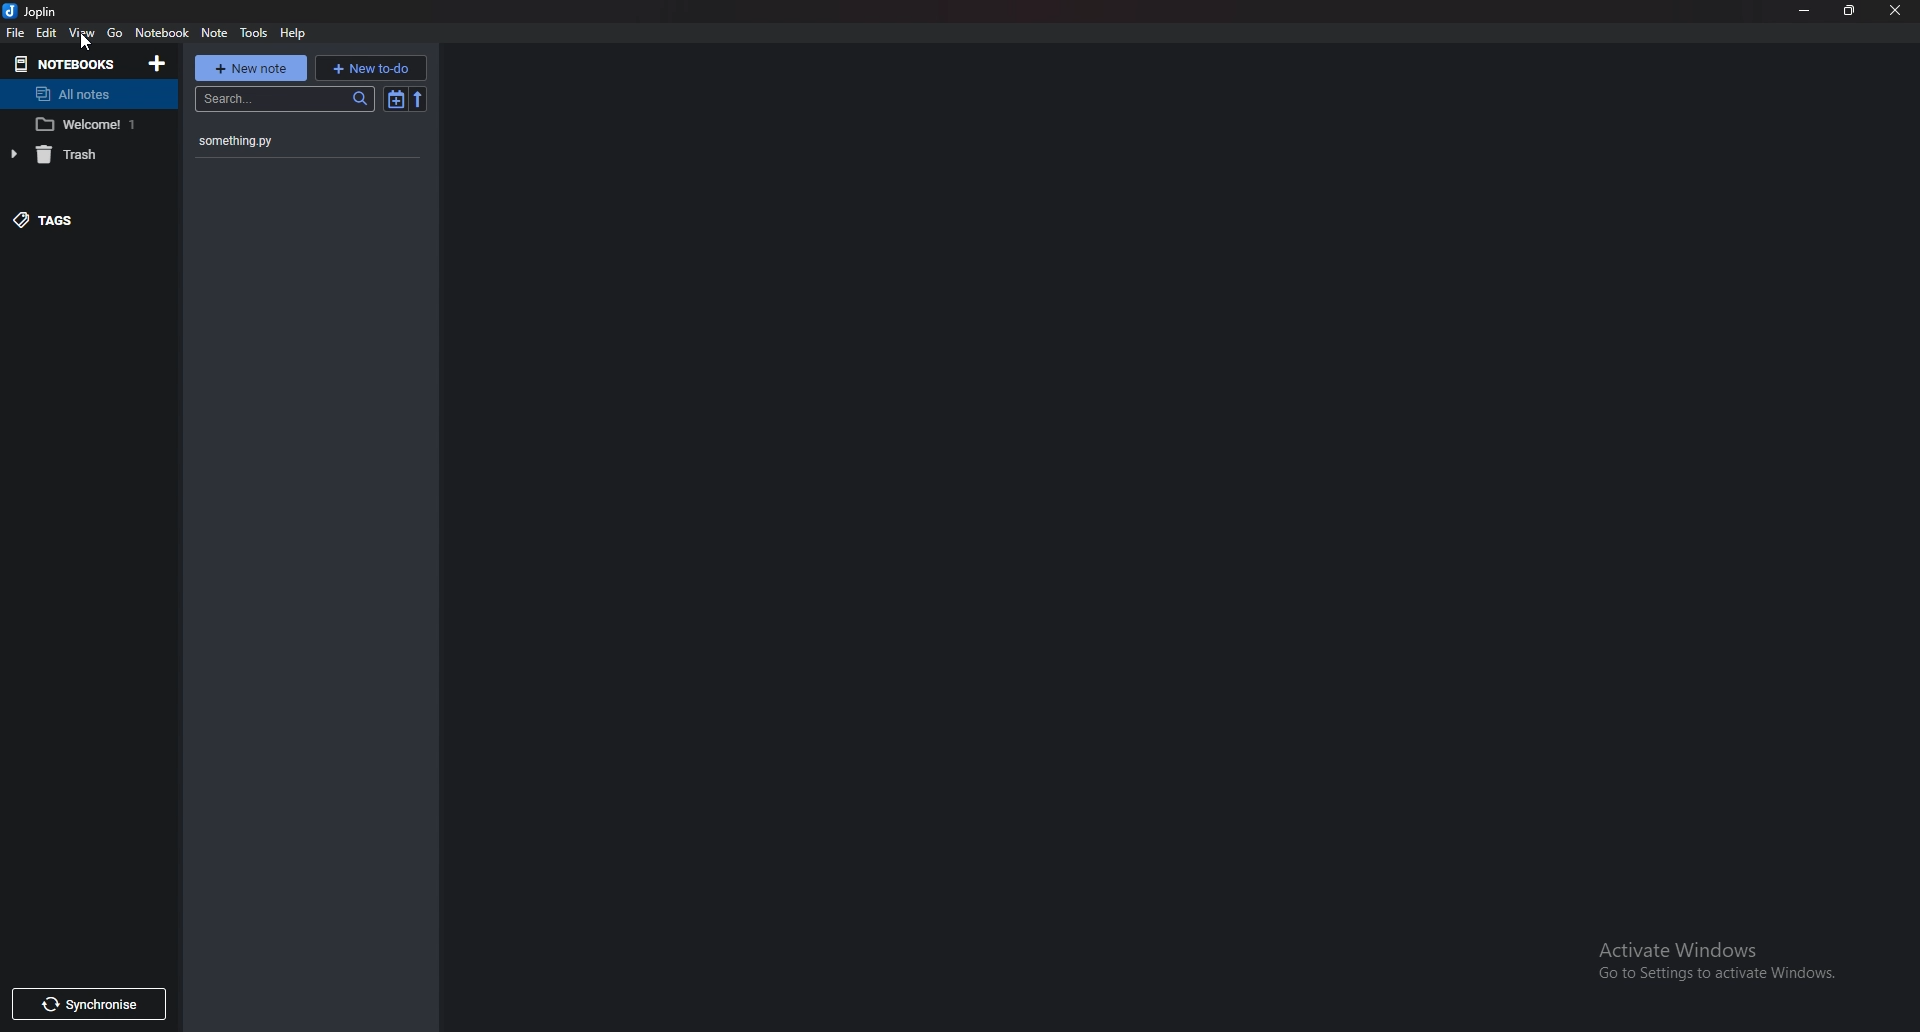 This screenshot has height=1032, width=1920. Describe the element at coordinates (16, 35) in the screenshot. I see `File` at that location.